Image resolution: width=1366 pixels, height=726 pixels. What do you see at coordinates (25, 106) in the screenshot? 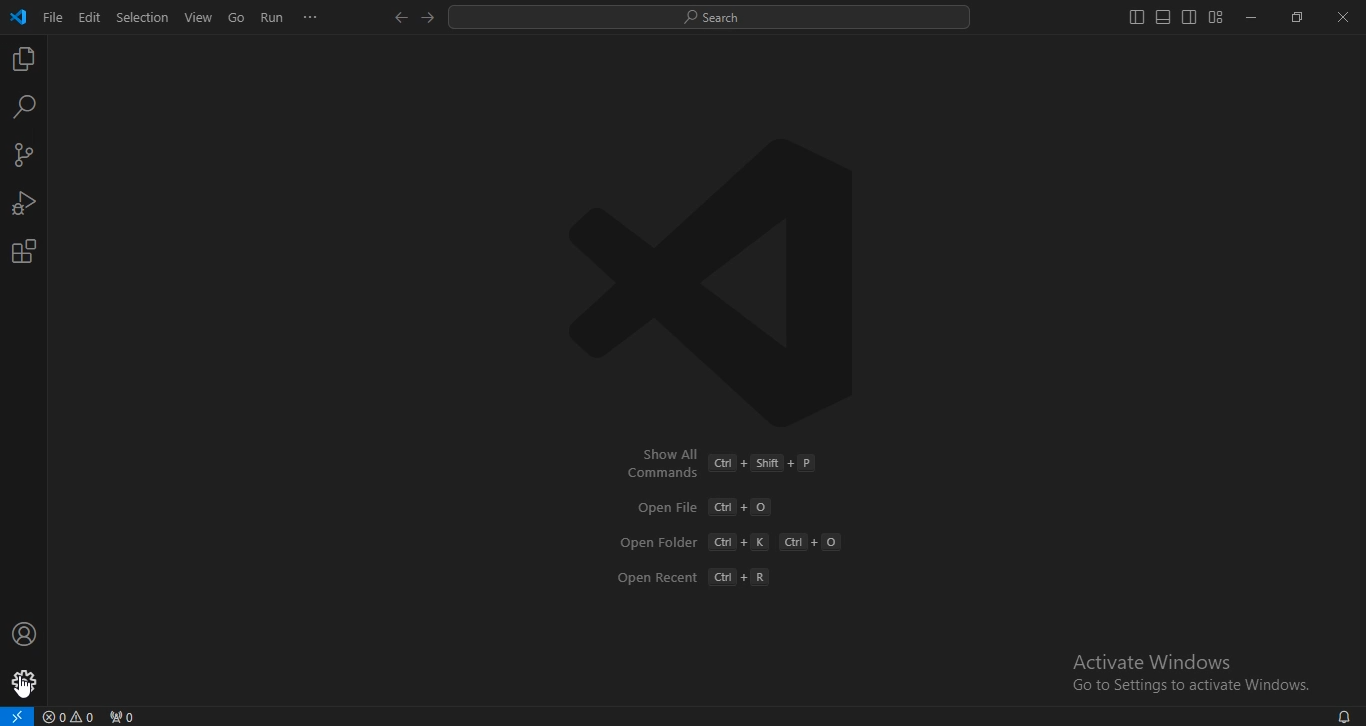
I see `search` at bounding box center [25, 106].